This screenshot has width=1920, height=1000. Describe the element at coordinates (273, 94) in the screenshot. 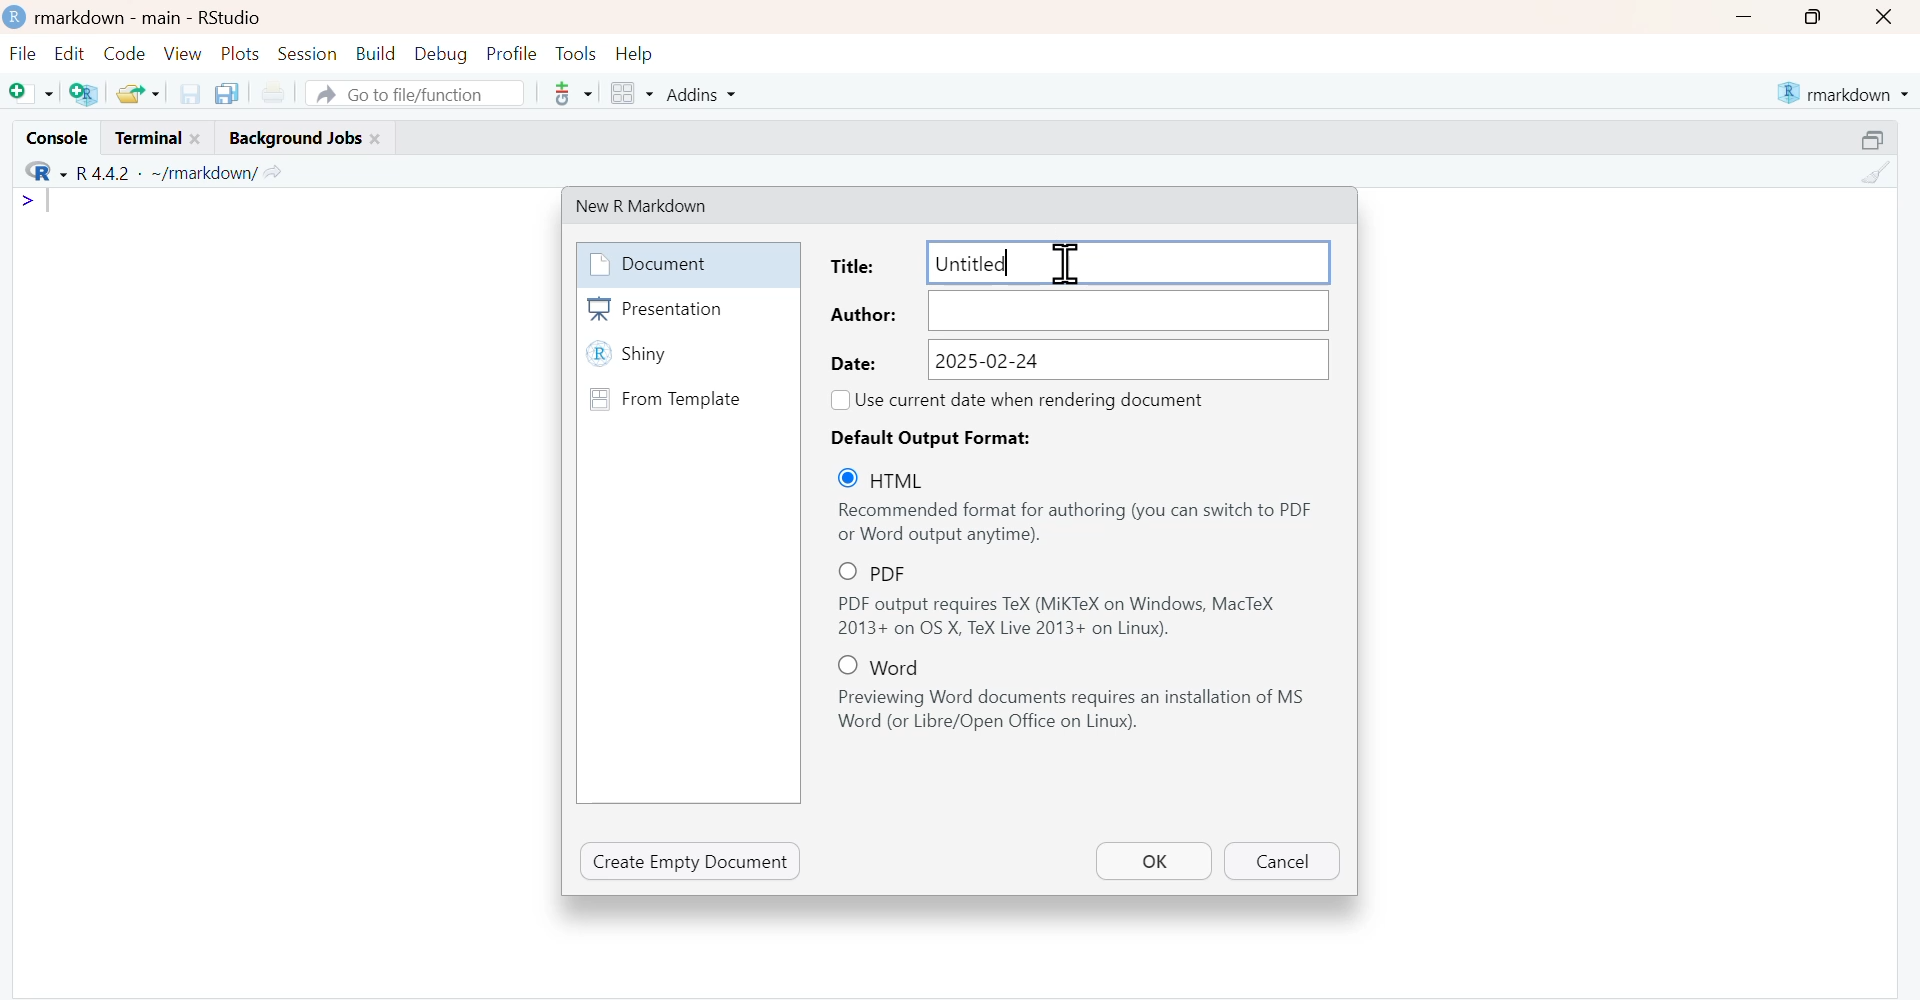

I see `print the current file` at that location.